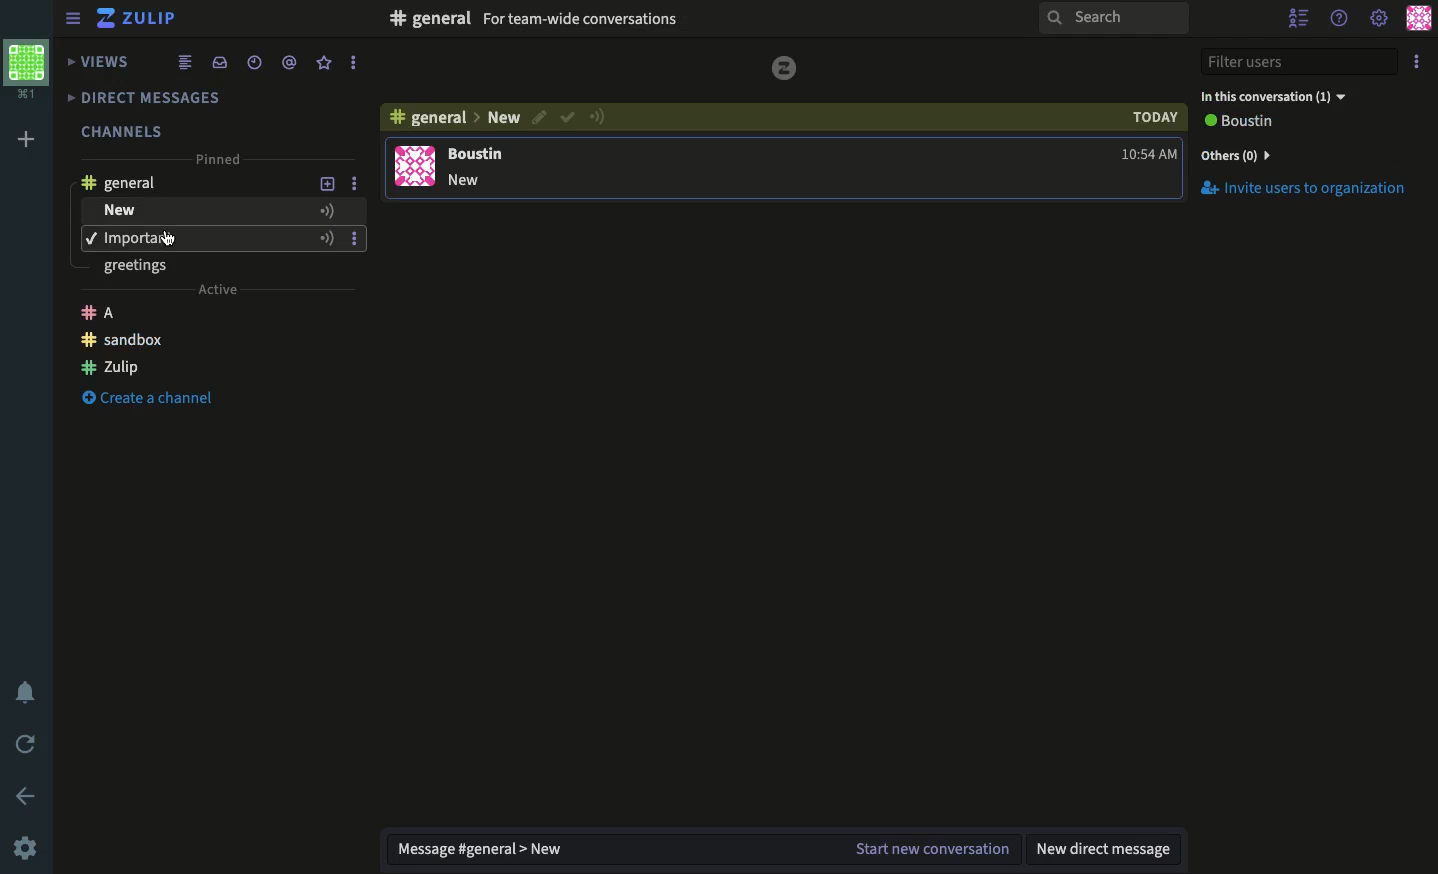  Describe the element at coordinates (1298, 18) in the screenshot. I see `Hide user list` at that location.